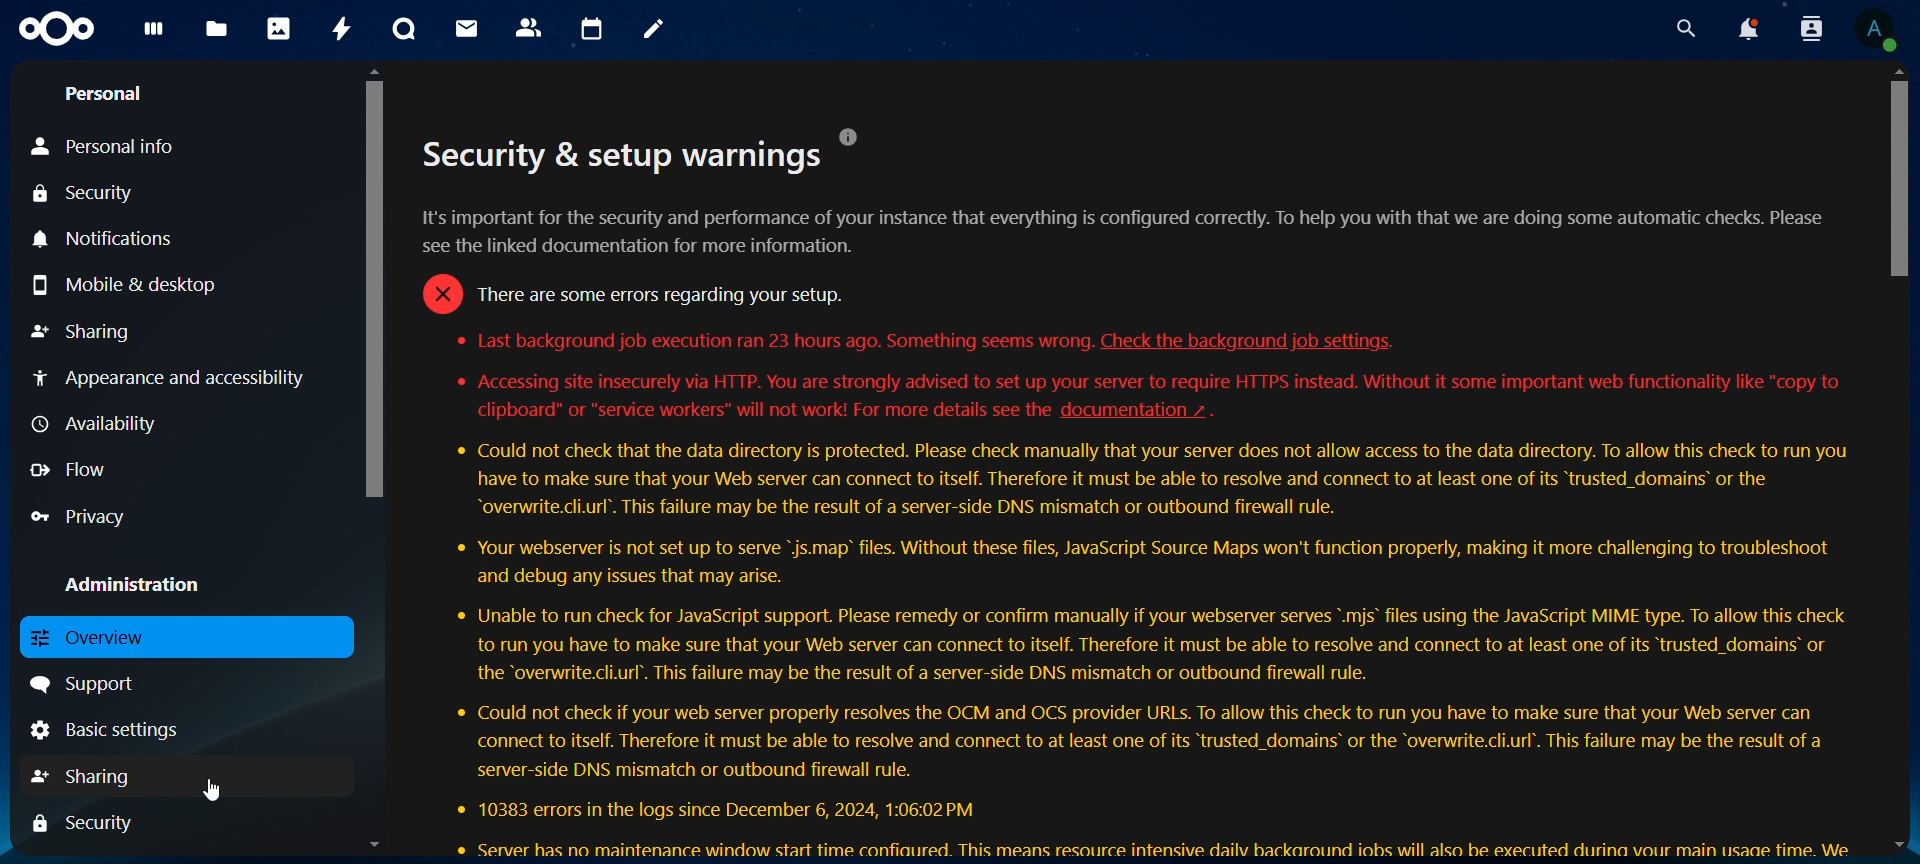 The height and width of the screenshot is (864, 1920). I want to click on flow, so click(74, 469).